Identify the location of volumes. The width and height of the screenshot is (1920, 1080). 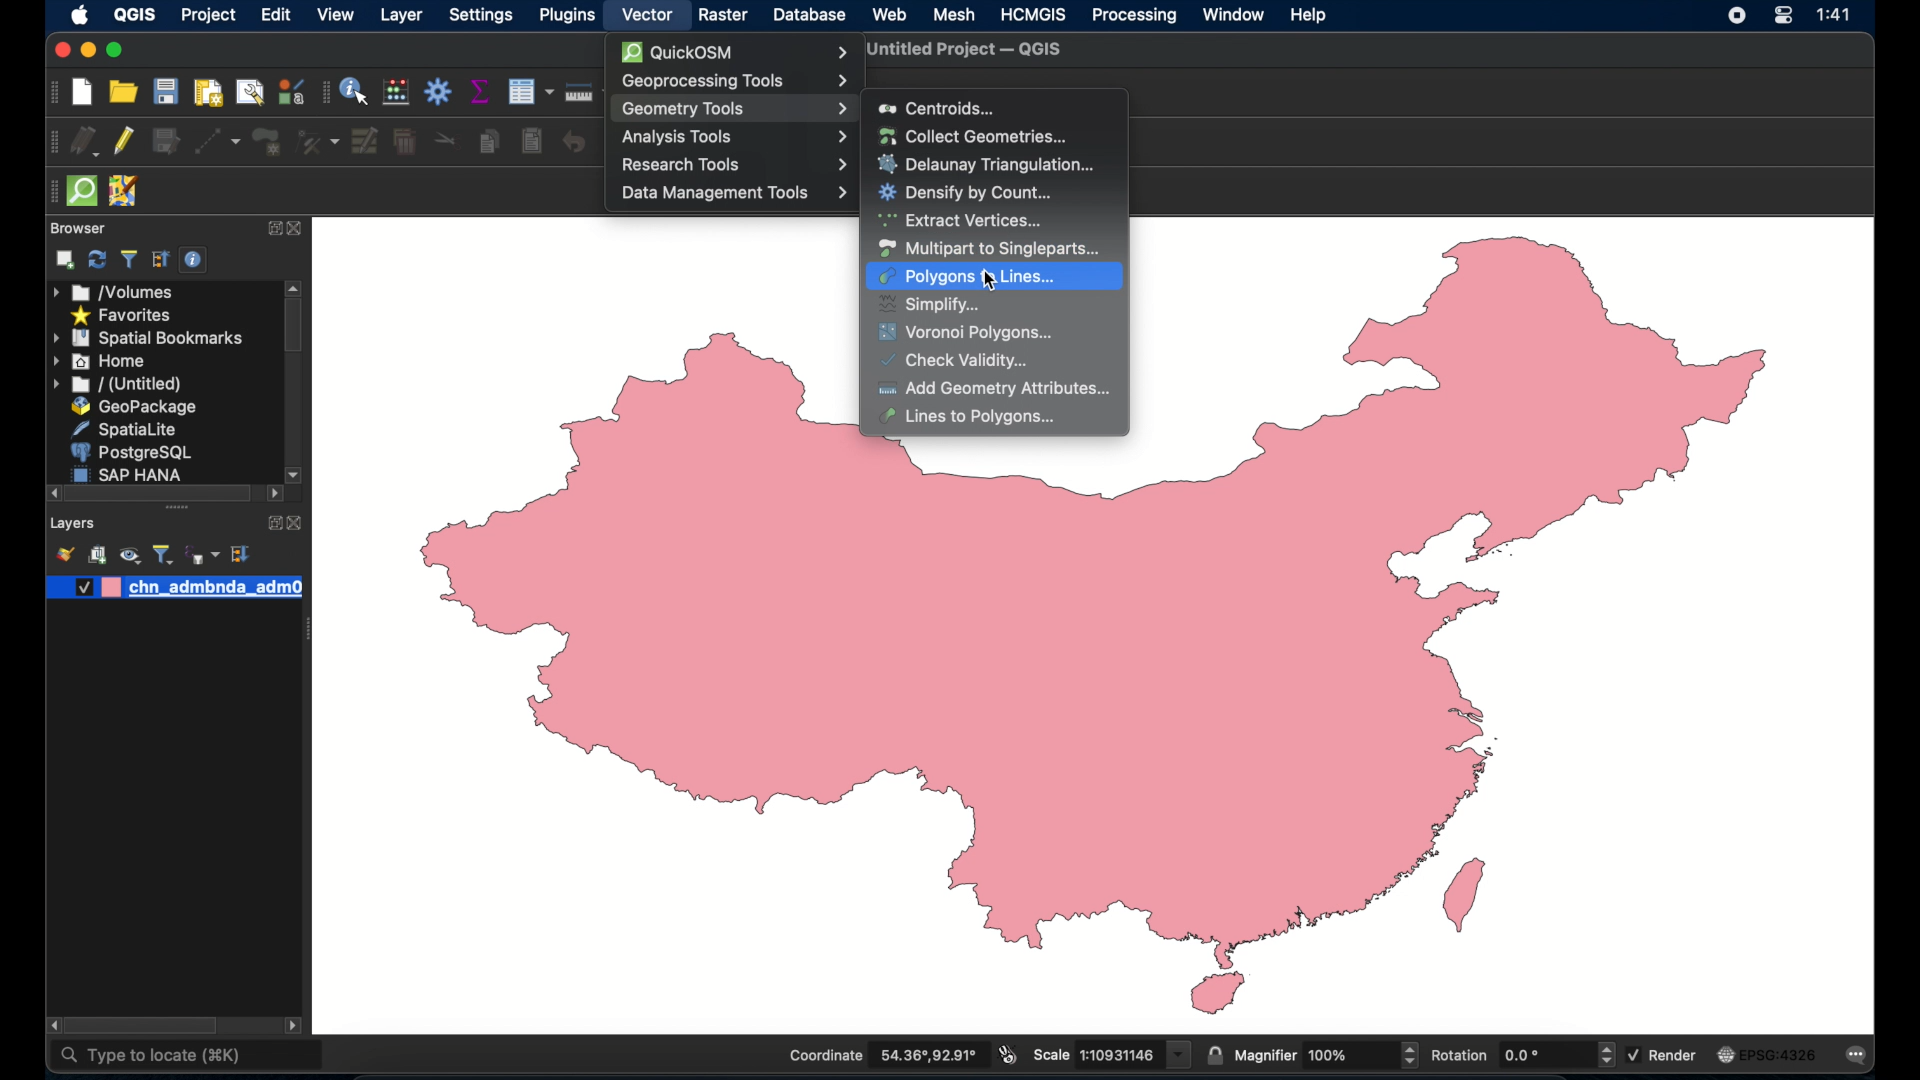
(114, 292).